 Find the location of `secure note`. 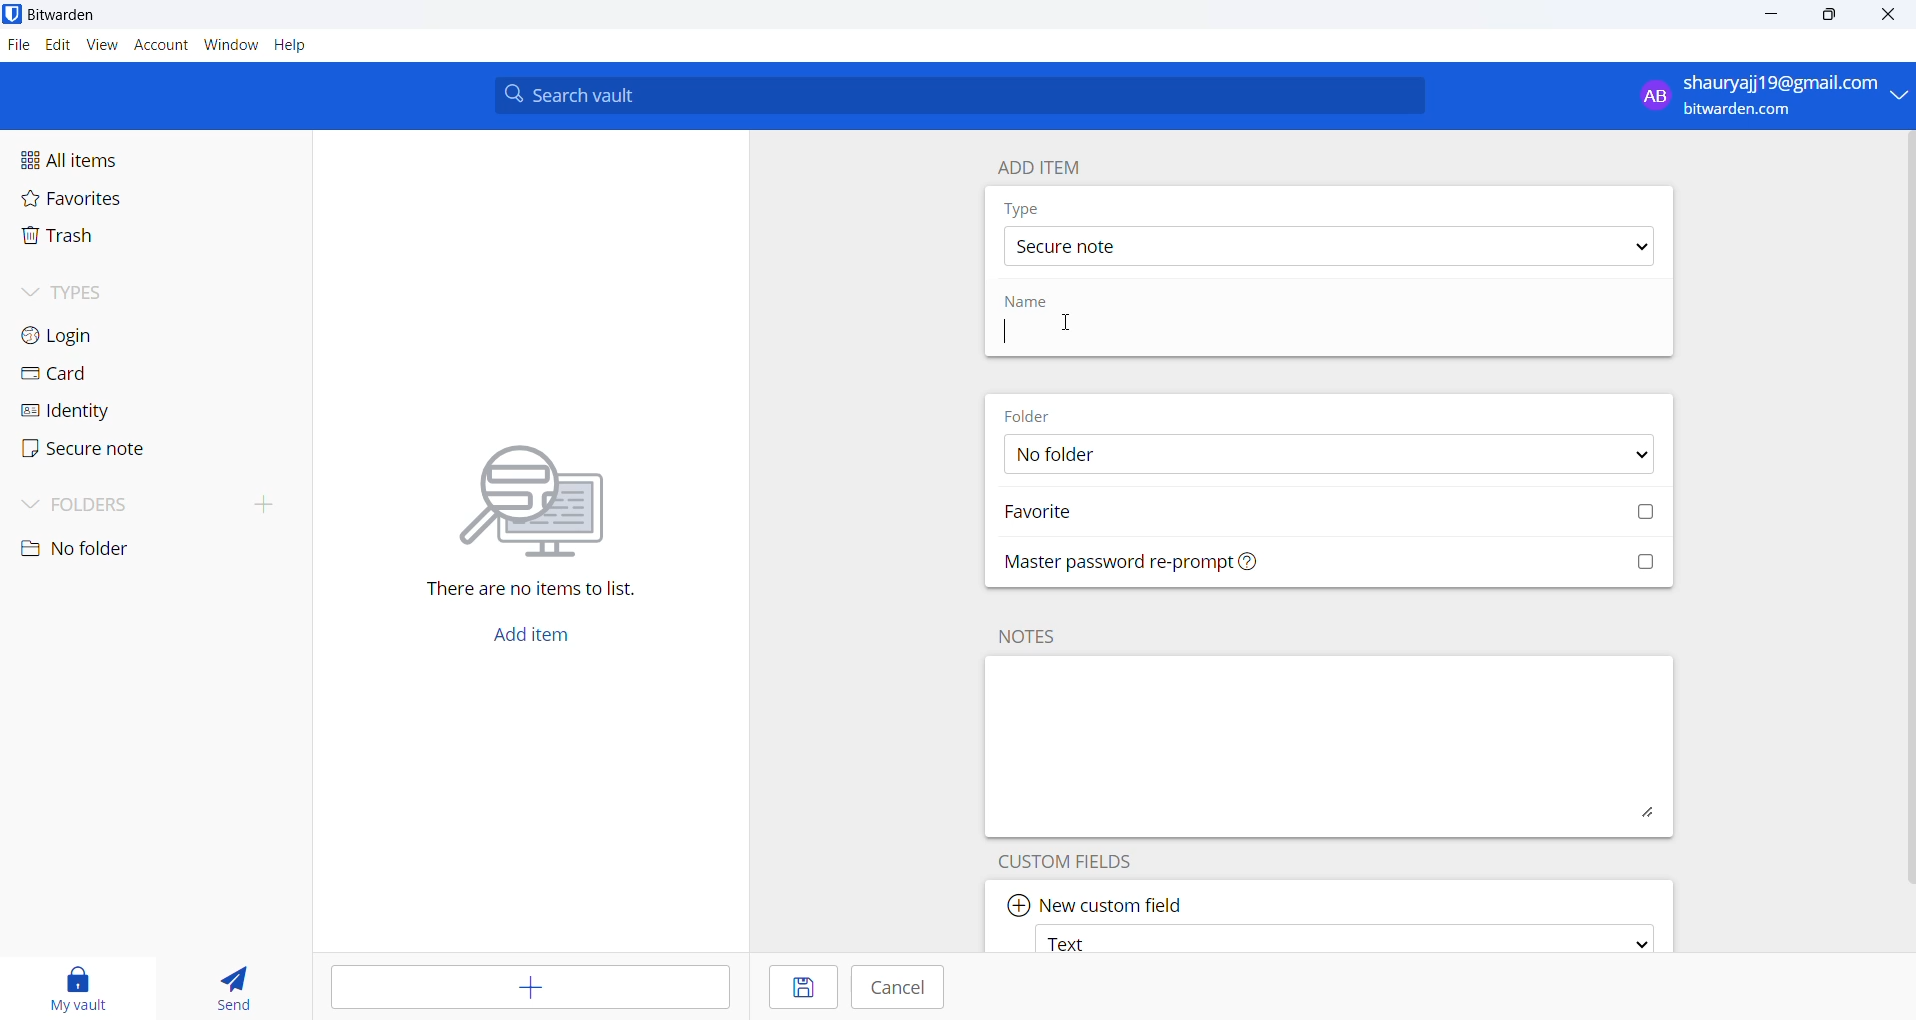

secure note is located at coordinates (108, 453).